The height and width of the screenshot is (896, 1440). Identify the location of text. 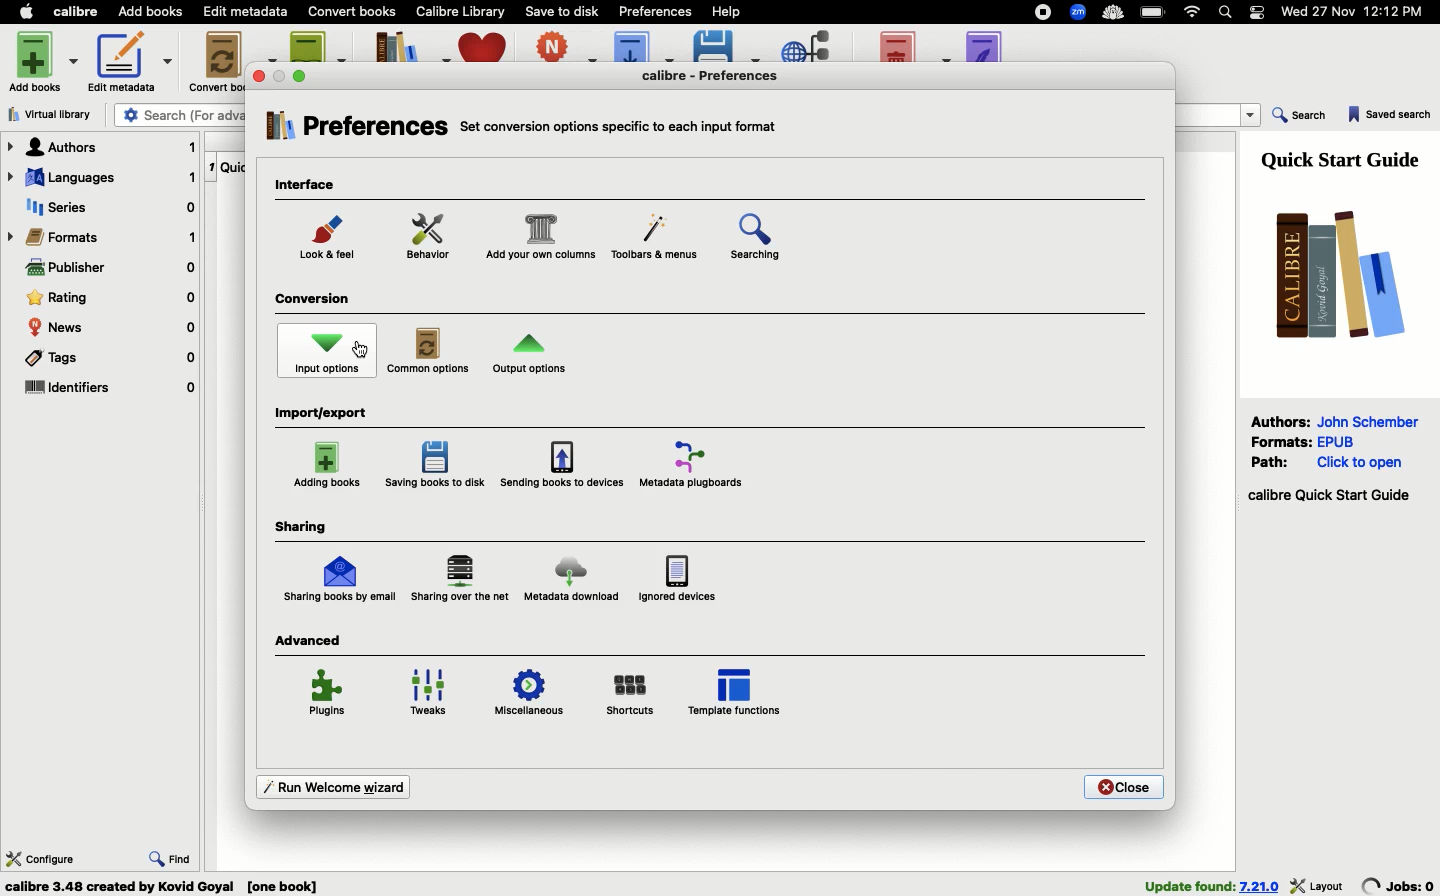
(621, 124).